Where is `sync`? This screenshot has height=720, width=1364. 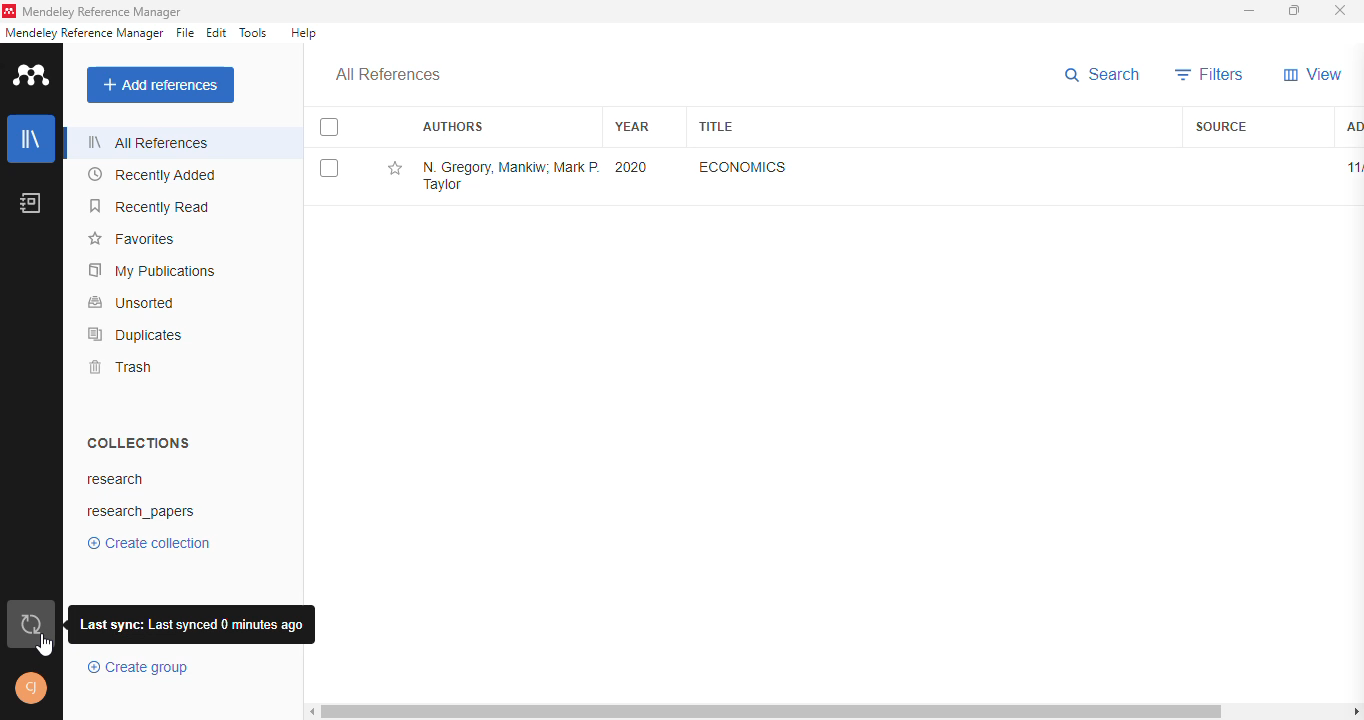 sync is located at coordinates (30, 621).